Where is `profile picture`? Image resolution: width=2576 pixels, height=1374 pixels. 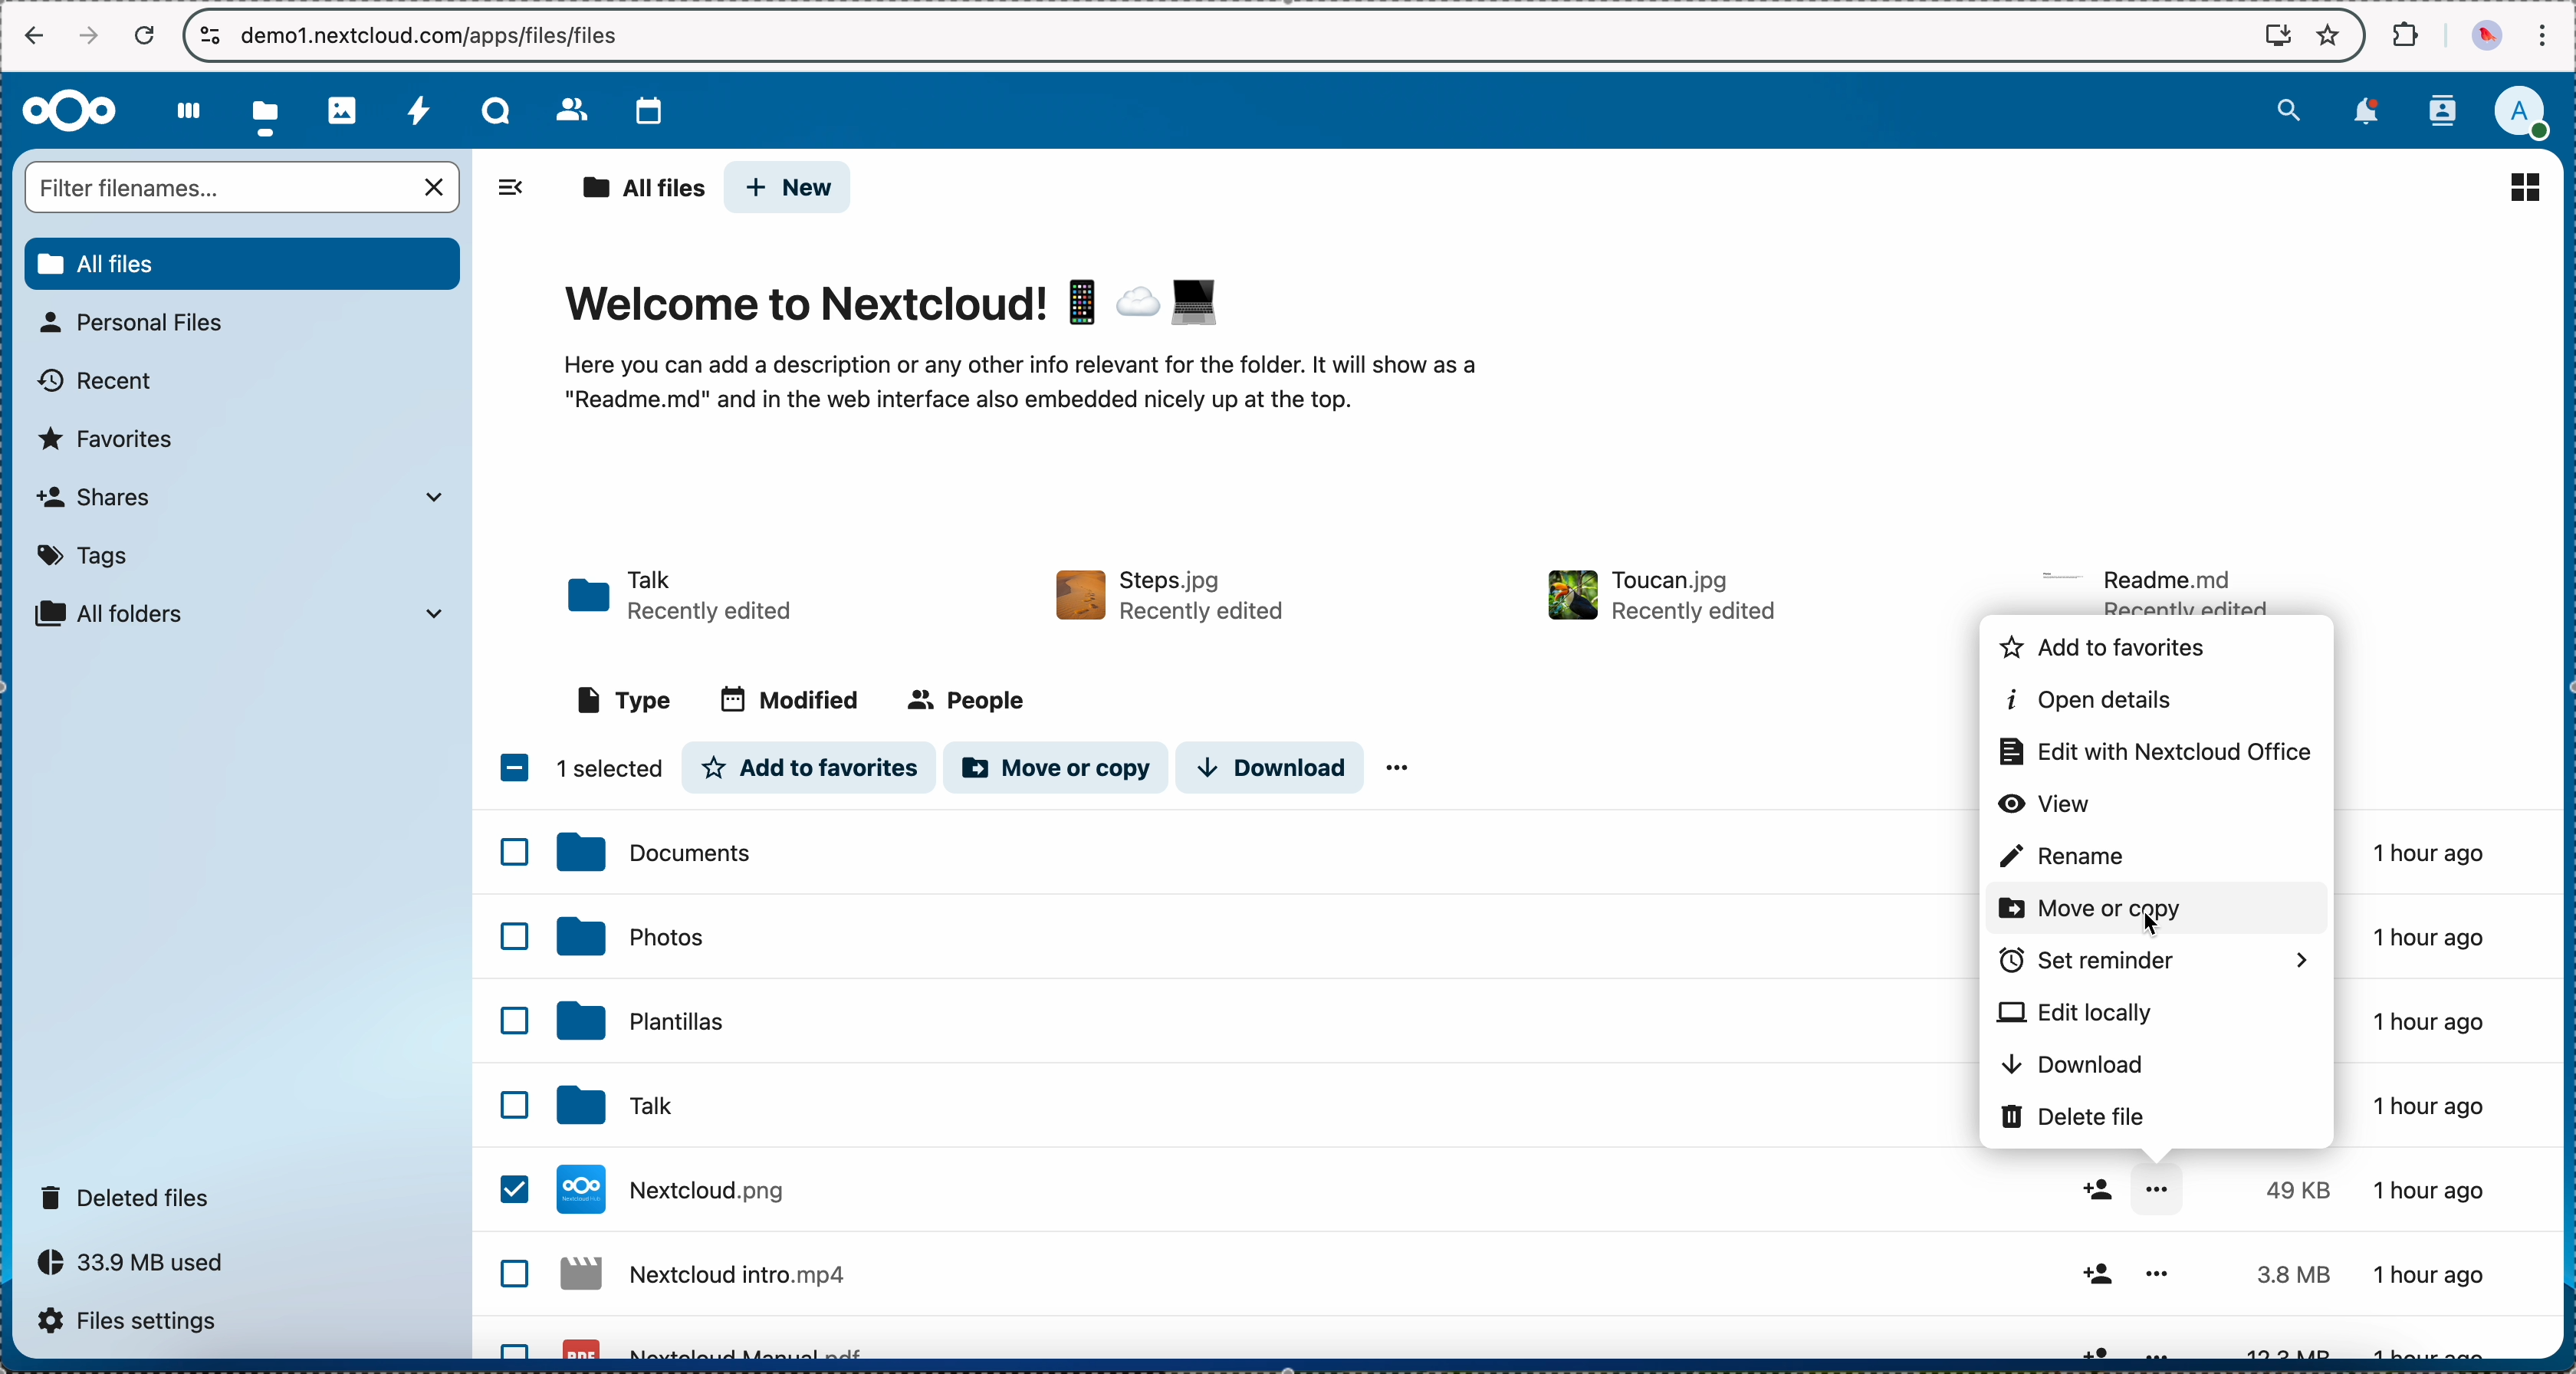
profile picture is located at coordinates (2484, 36).